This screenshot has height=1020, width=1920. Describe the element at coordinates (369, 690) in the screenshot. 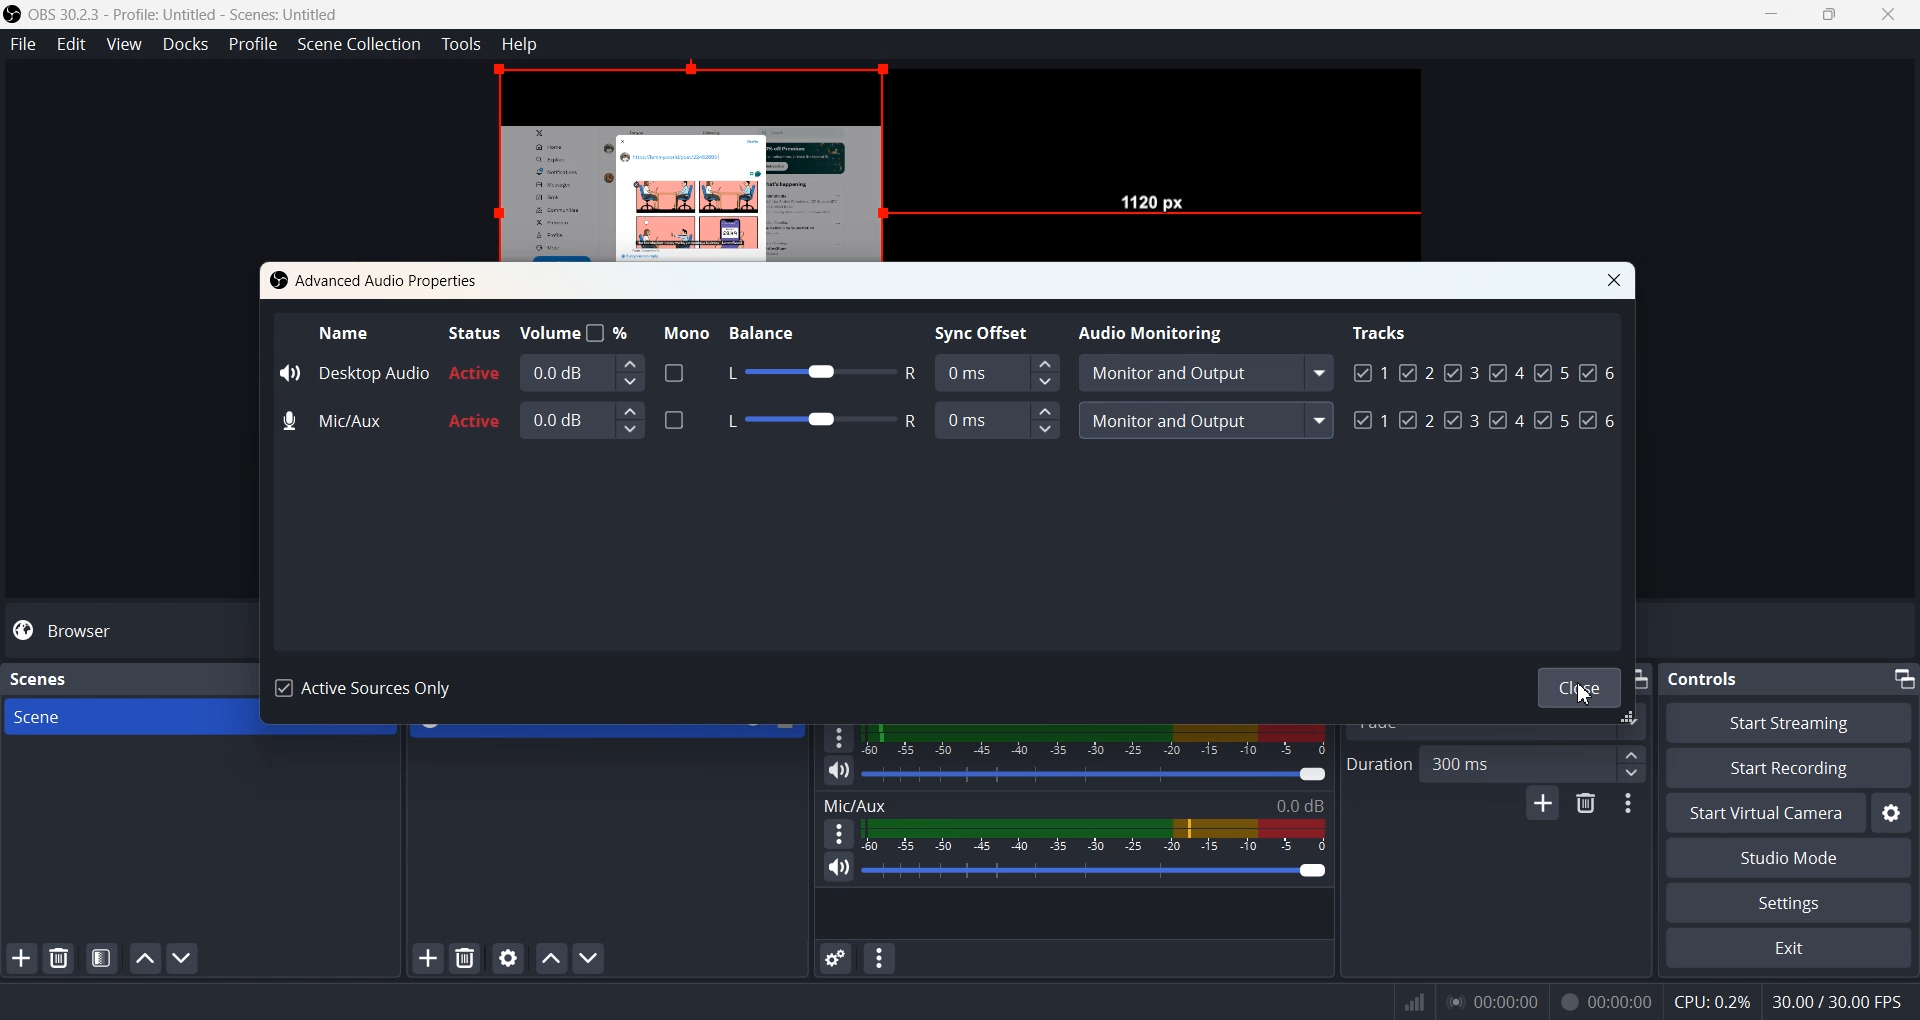

I see `Active Sources Only` at that location.